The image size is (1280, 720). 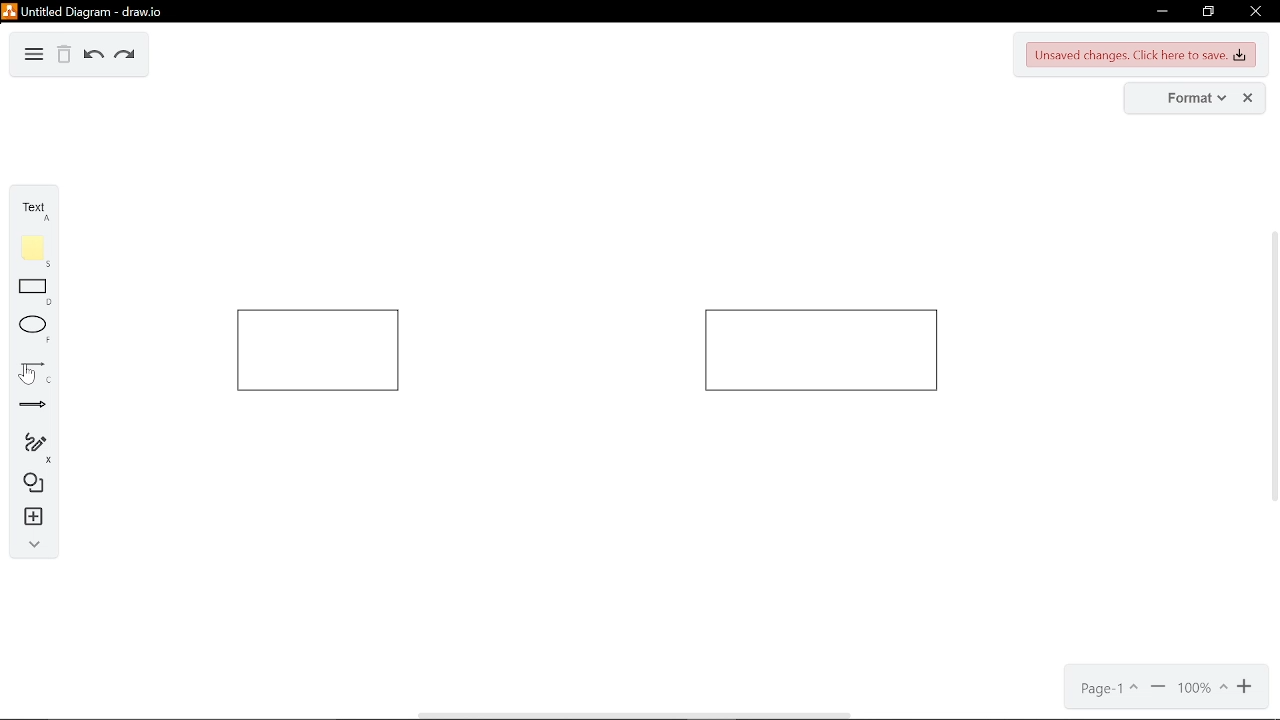 I want to click on cursor, so click(x=27, y=374).